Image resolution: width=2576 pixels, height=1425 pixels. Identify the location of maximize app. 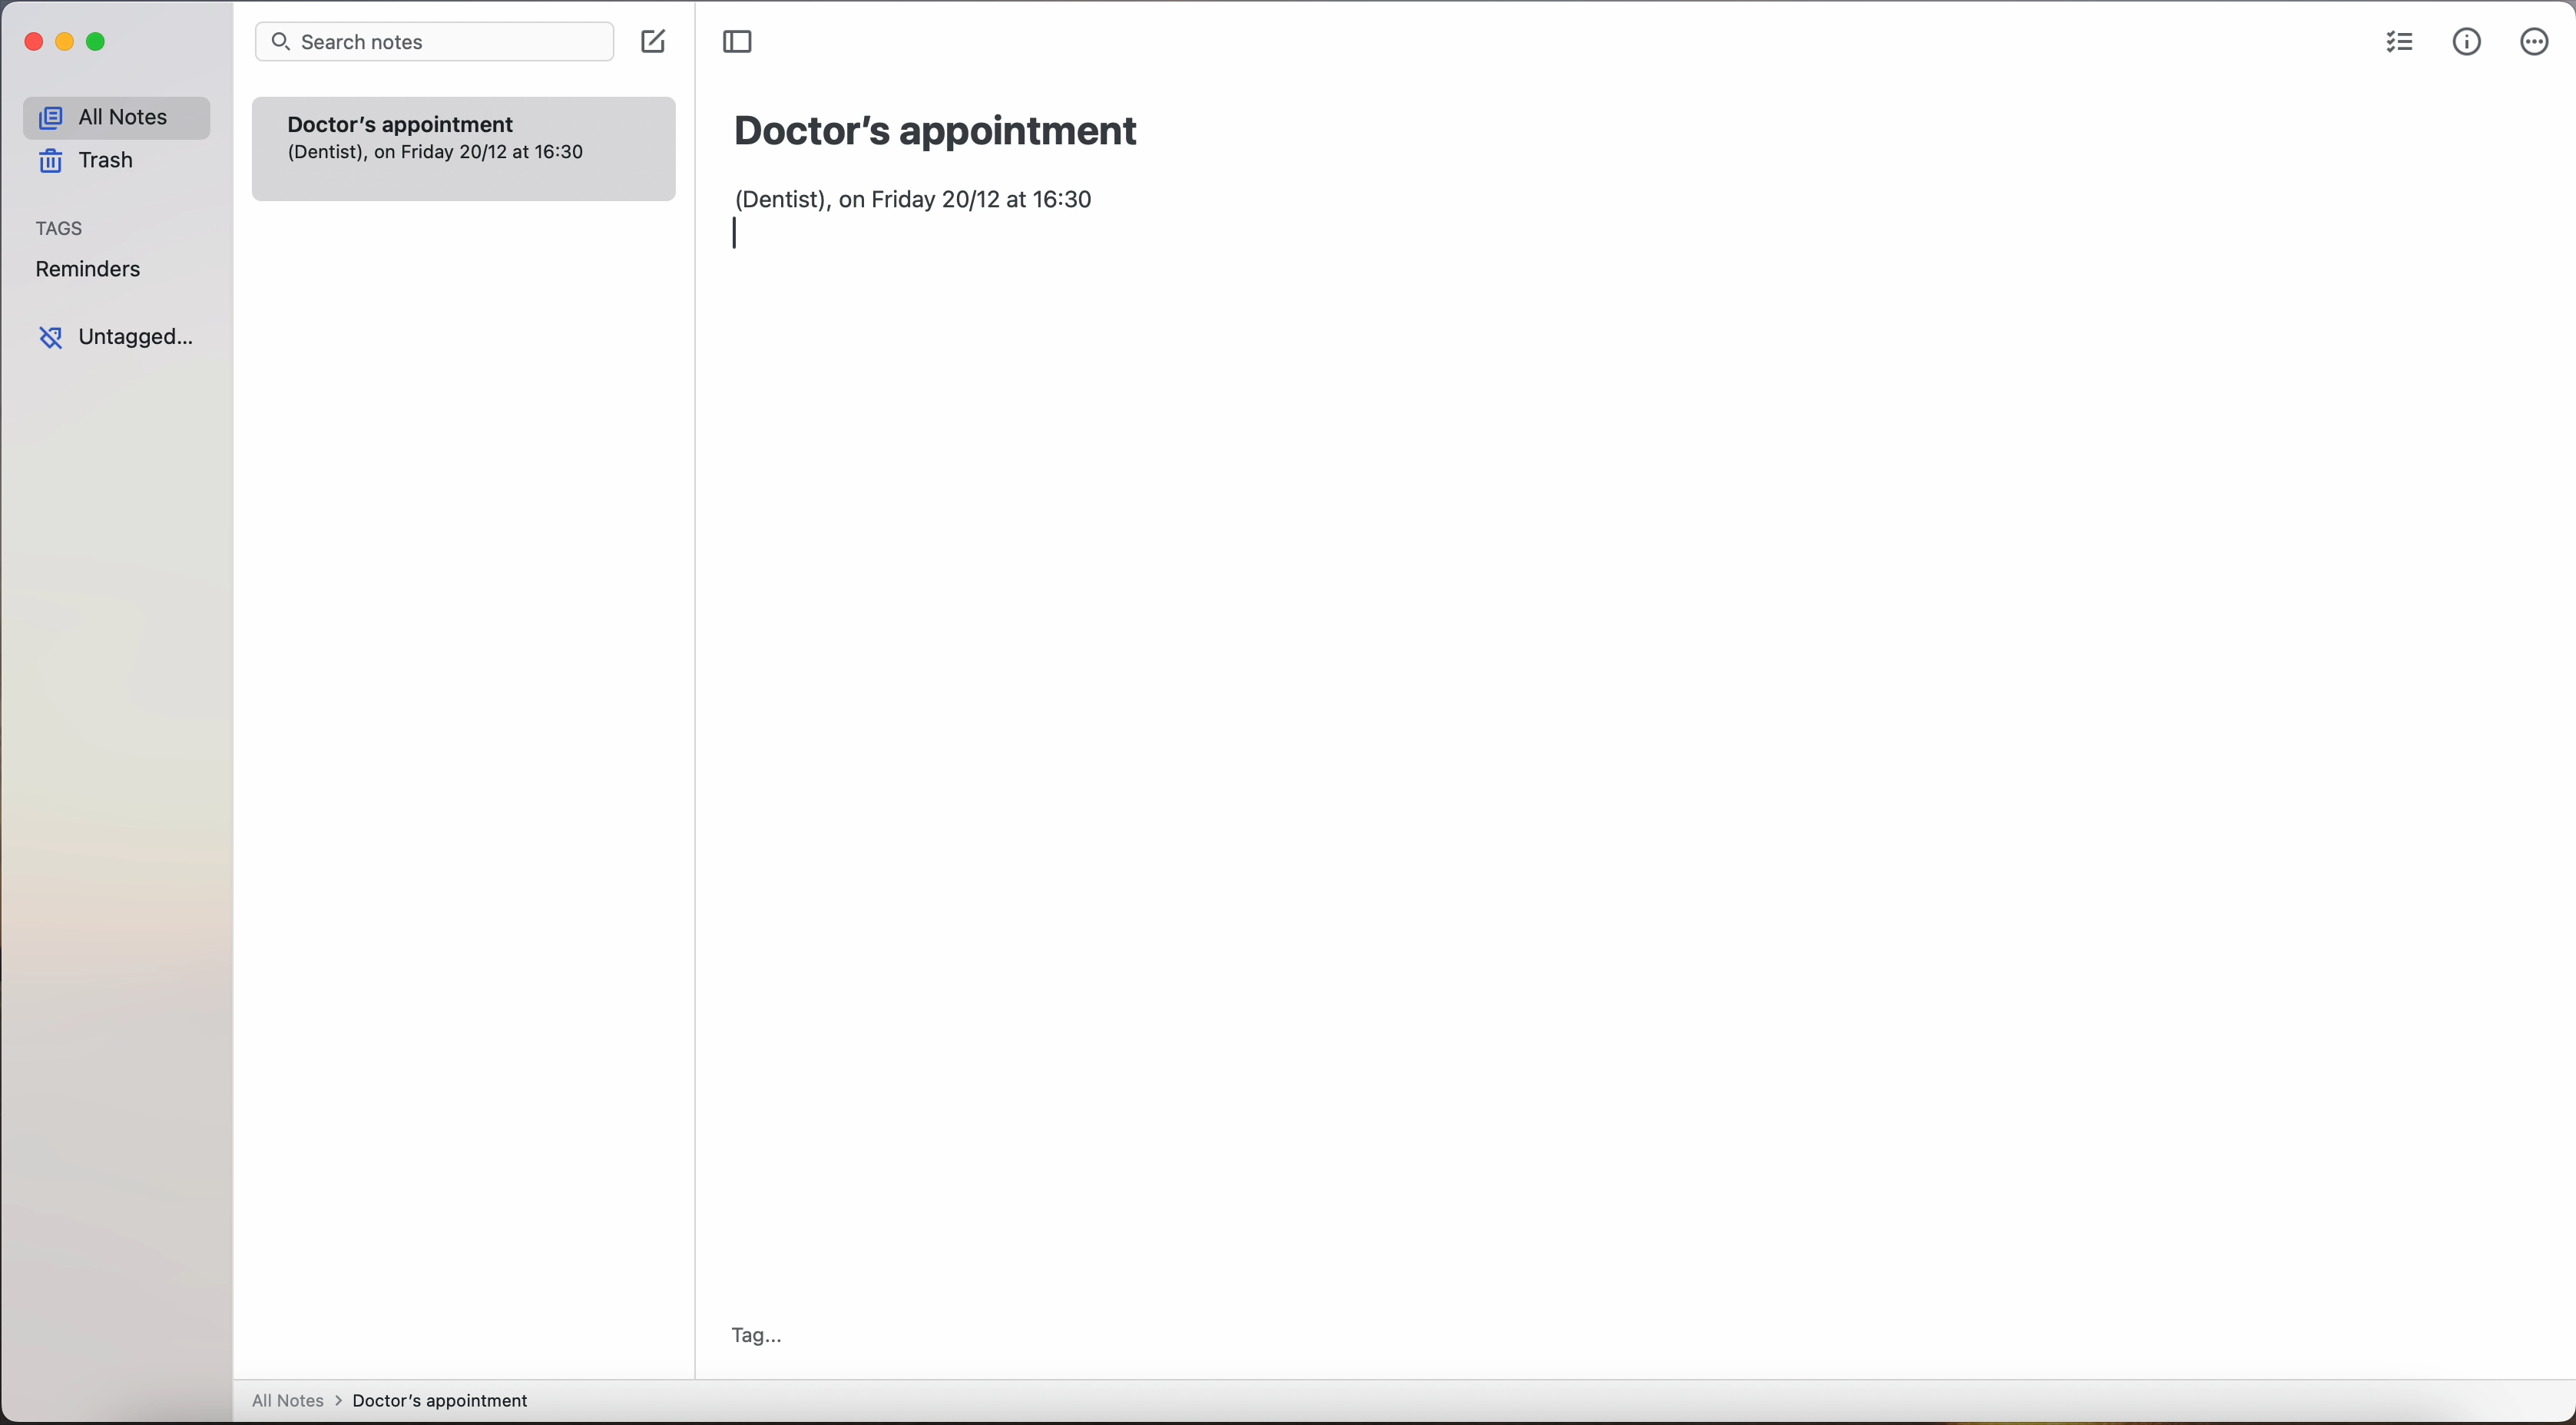
(101, 42).